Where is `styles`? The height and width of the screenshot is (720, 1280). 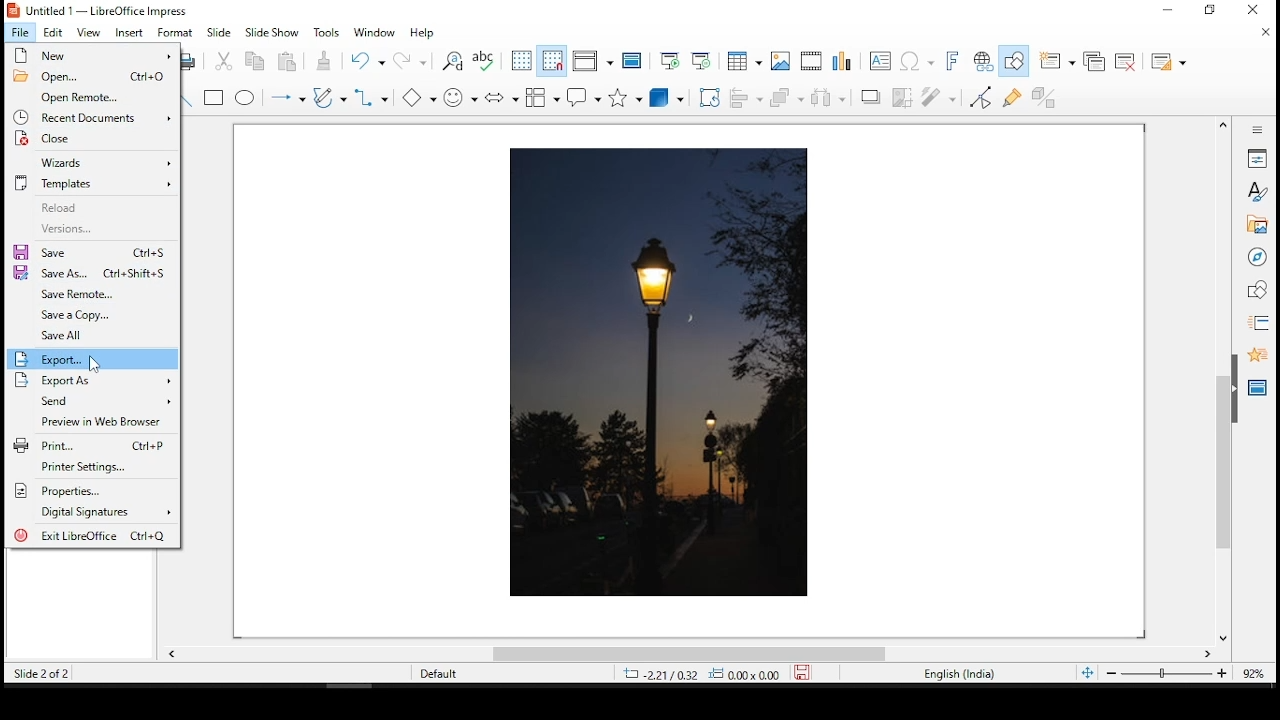
styles is located at coordinates (1255, 192).